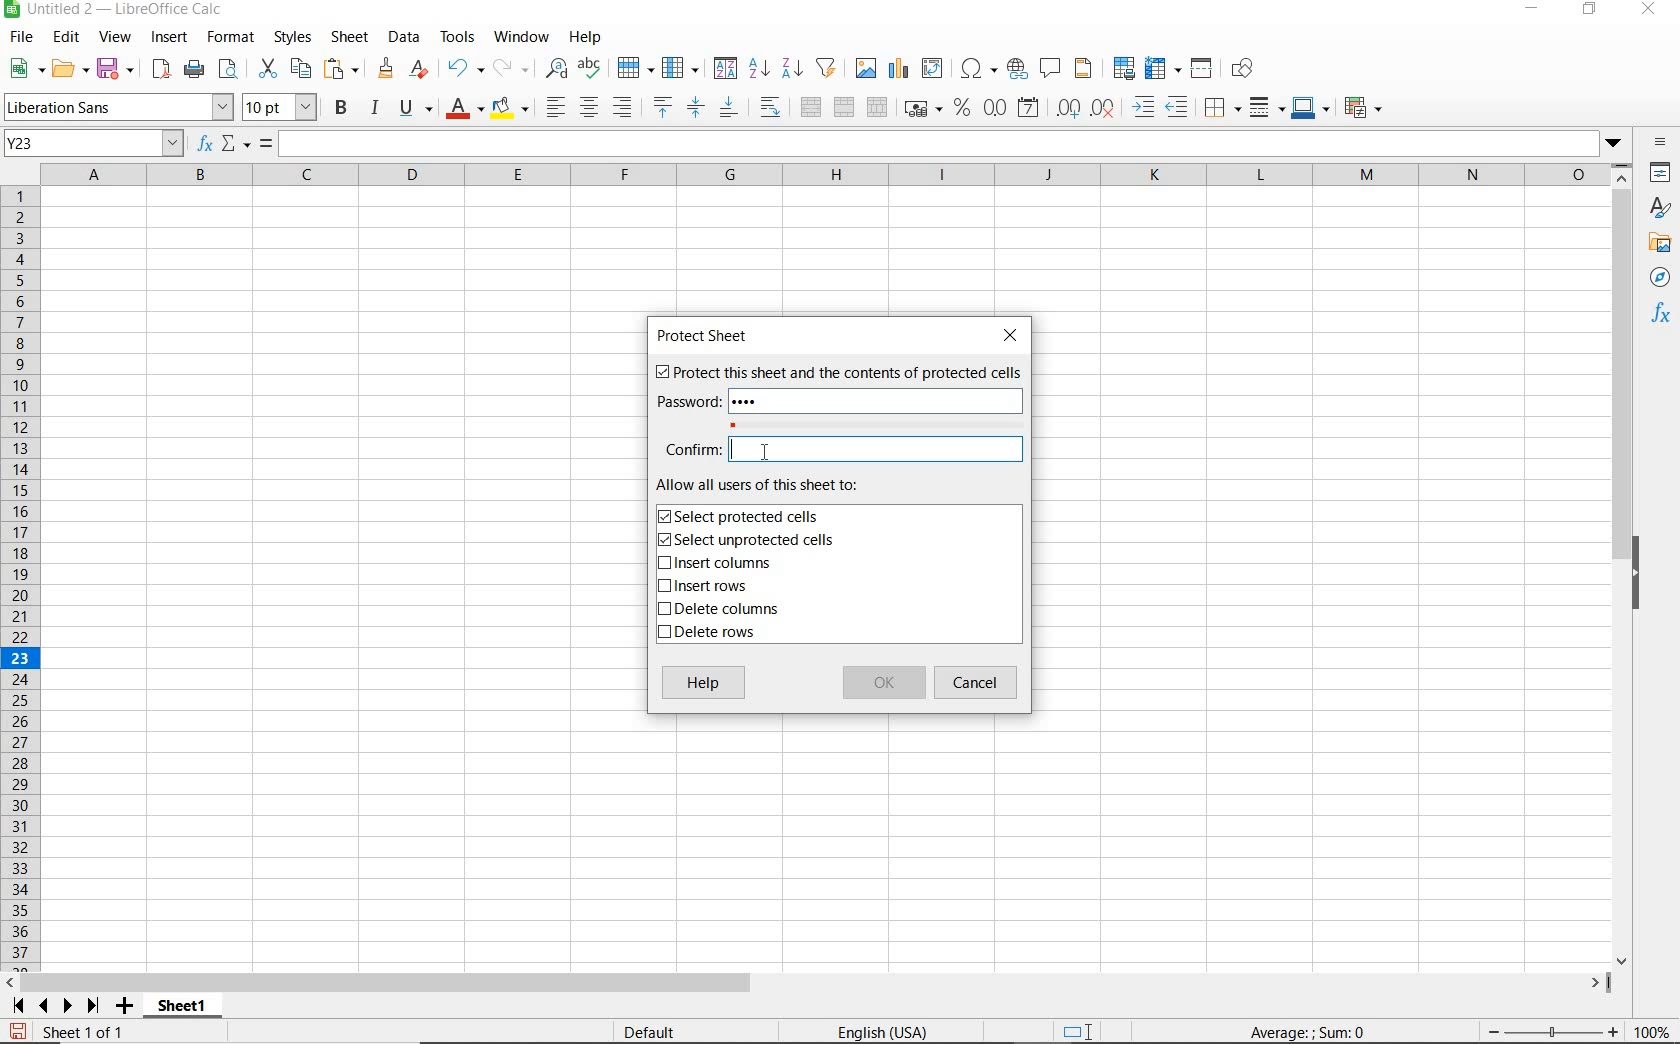 Image resolution: width=1680 pixels, height=1044 pixels. What do you see at coordinates (1309, 1033) in the screenshot?
I see `FORMULA` at bounding box center [1309, 1033].